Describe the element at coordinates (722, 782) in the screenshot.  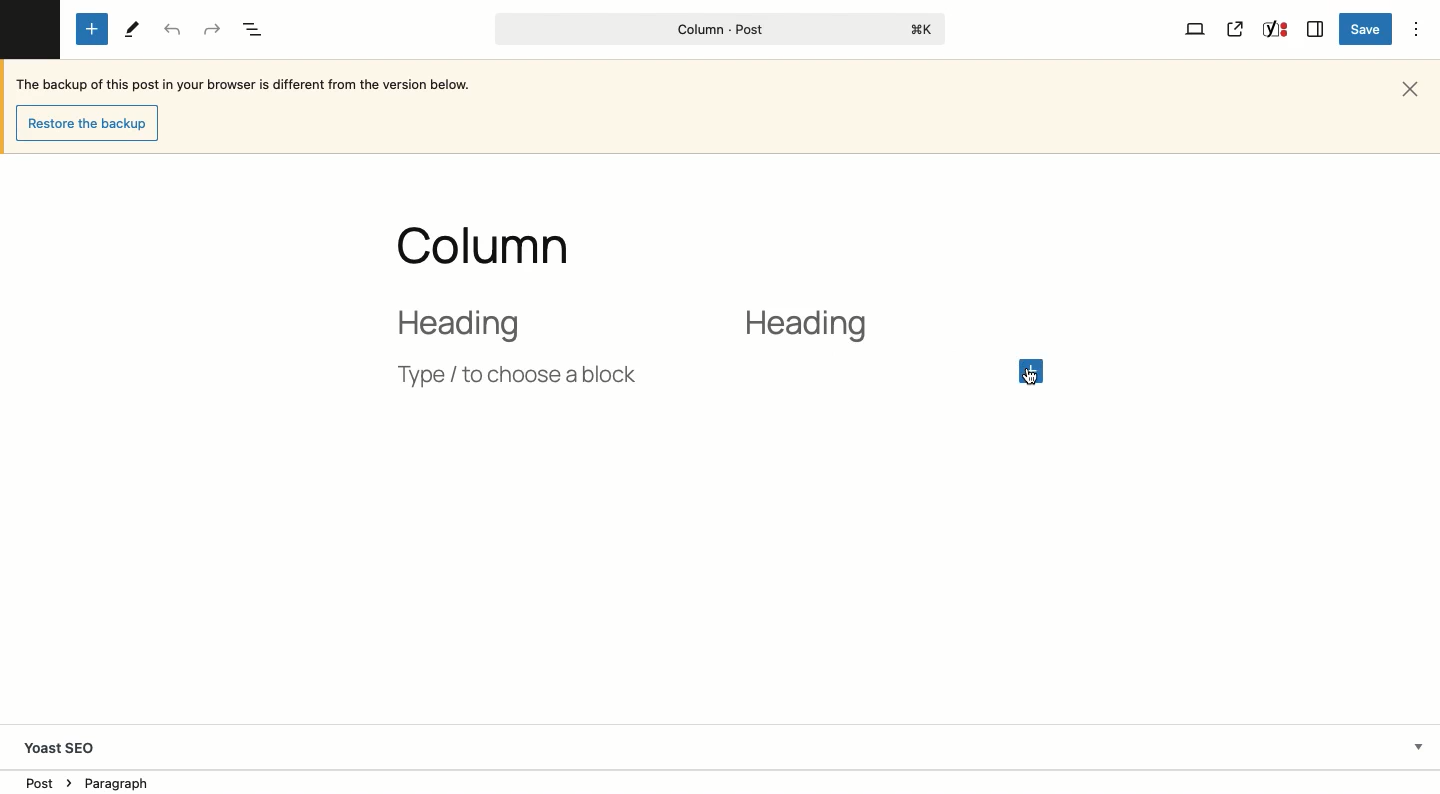
I see `Location` at that location.